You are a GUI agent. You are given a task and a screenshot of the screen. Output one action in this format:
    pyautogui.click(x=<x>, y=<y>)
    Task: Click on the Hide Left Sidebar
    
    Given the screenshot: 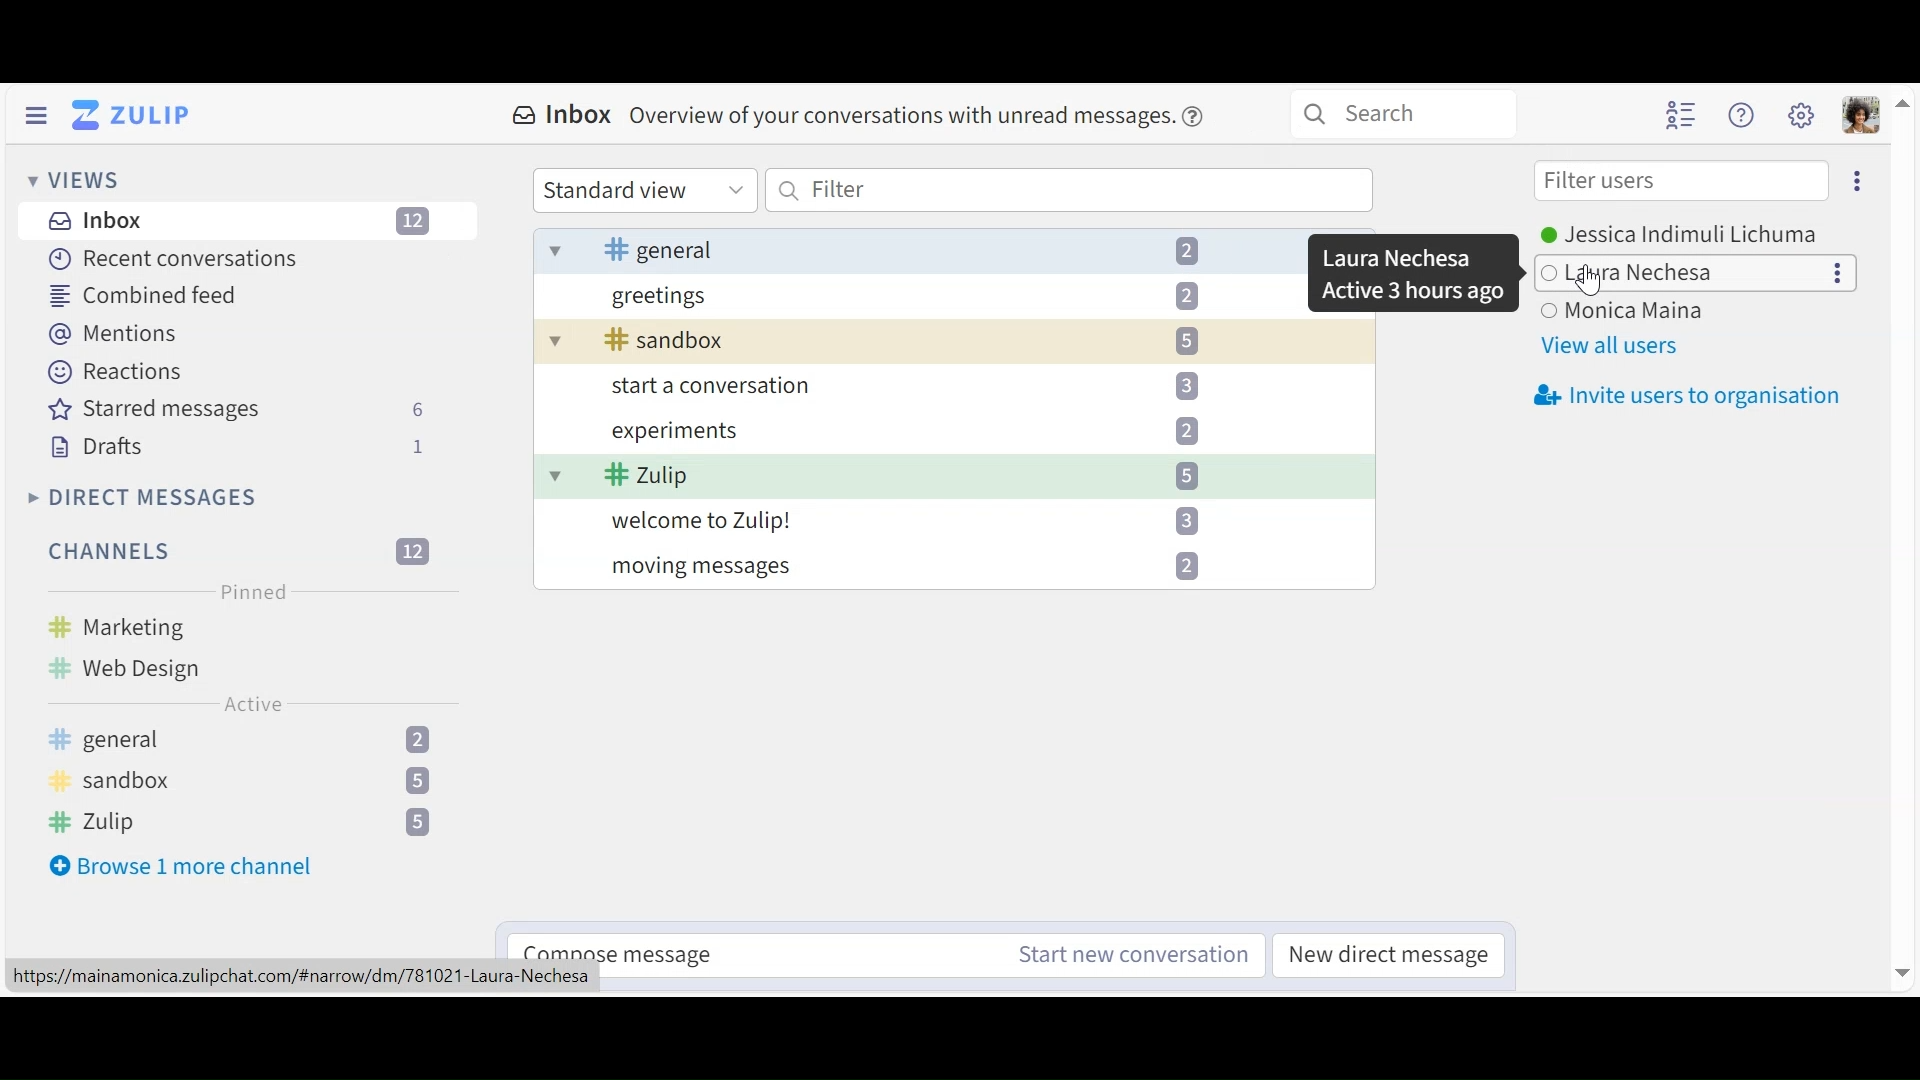 What is the action you would take?
    pyautogui.click(x=33, y=114)
    